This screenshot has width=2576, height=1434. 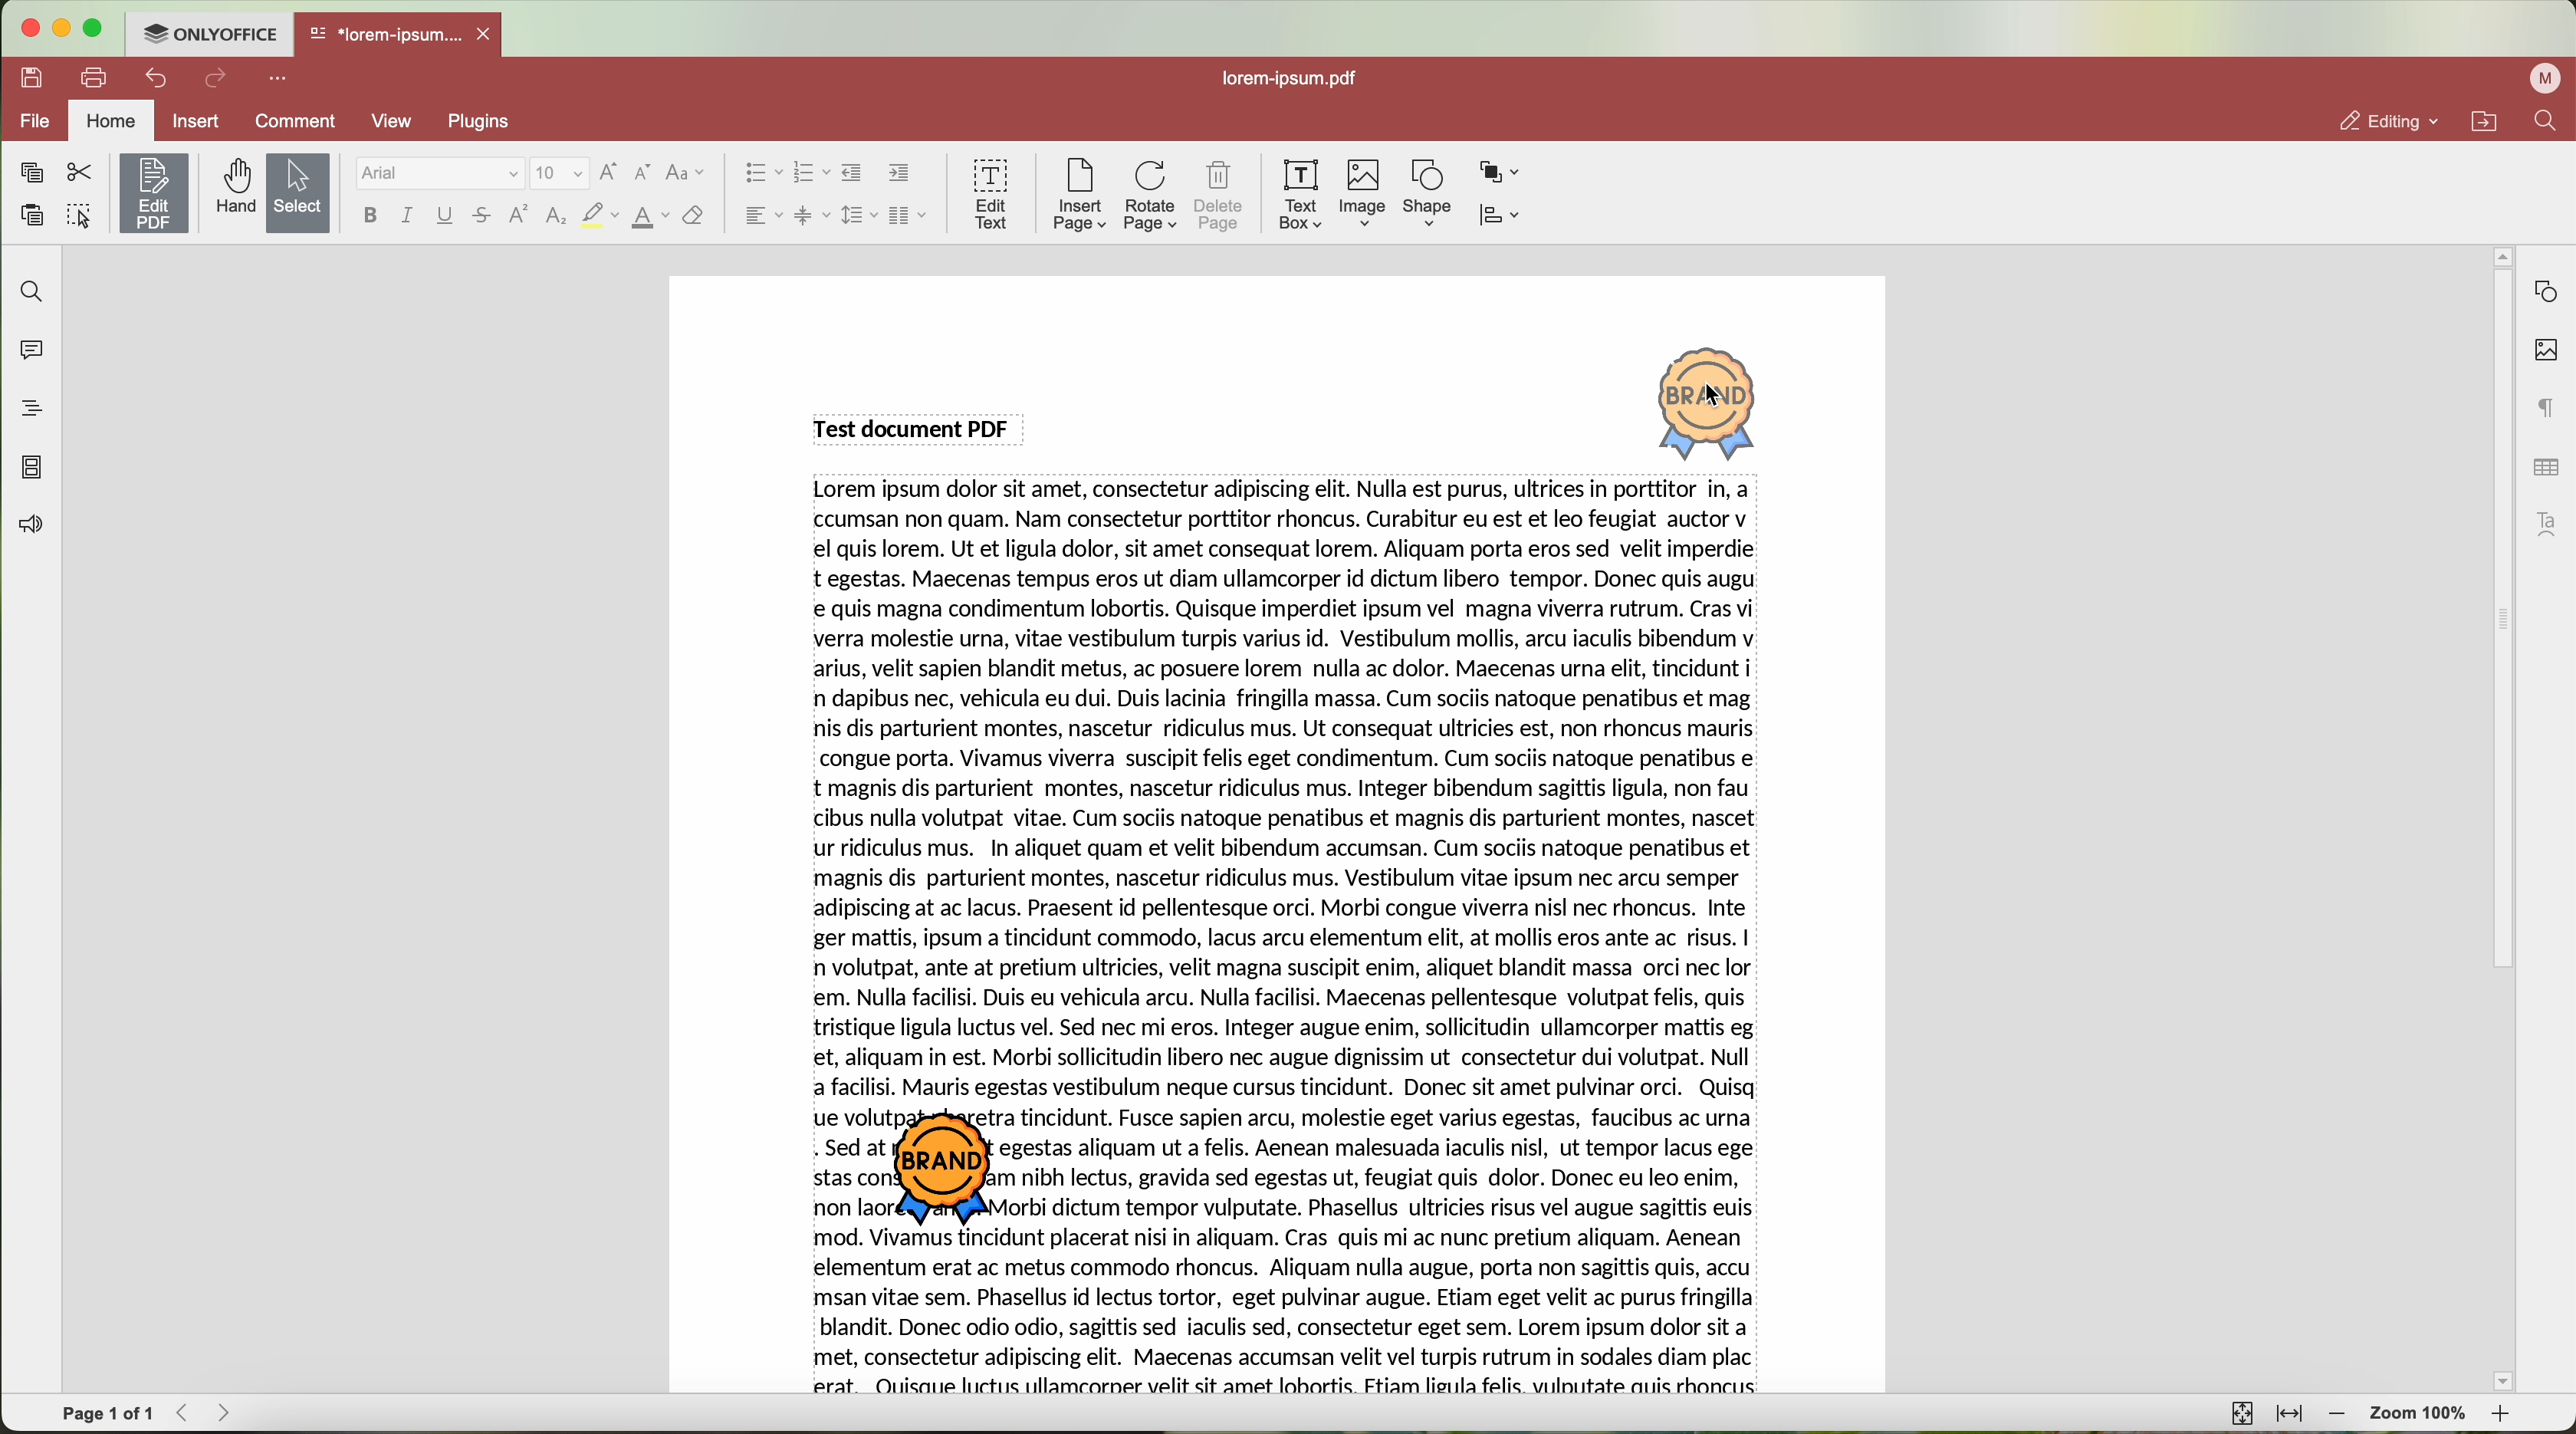 I want to click on decrement font size, so click(x=643, y=174).